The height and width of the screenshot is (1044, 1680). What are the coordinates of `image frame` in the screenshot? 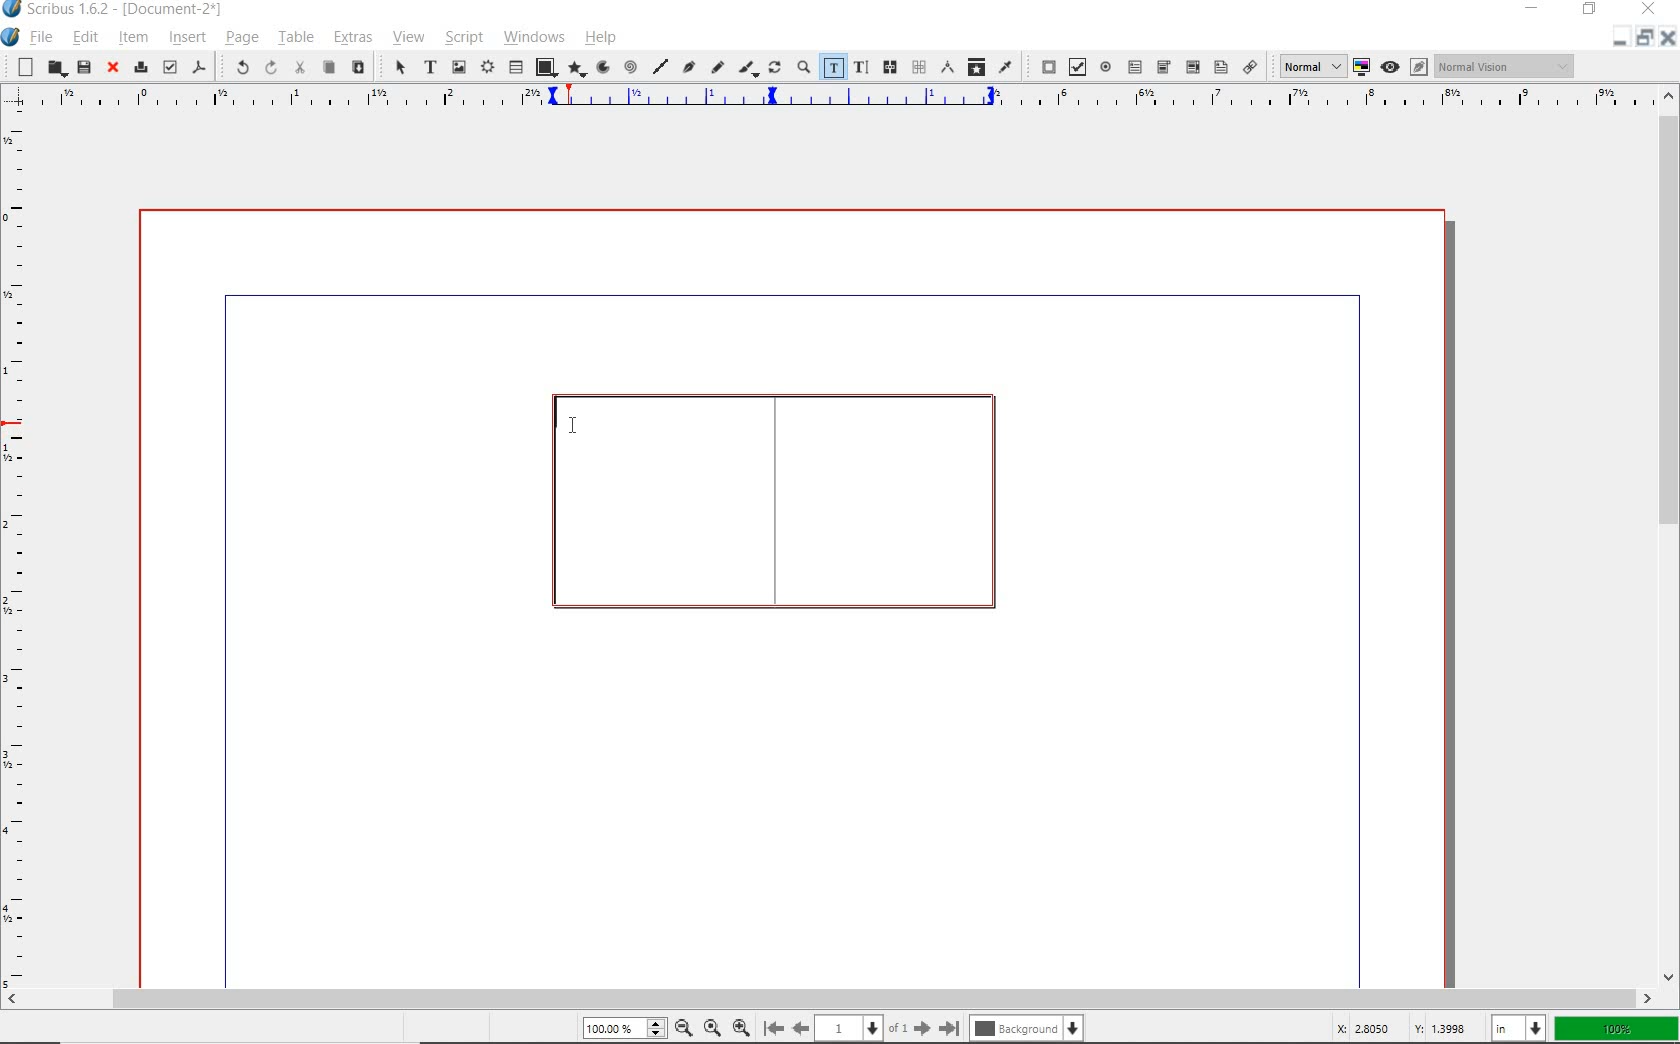 It's located at (458, 67).